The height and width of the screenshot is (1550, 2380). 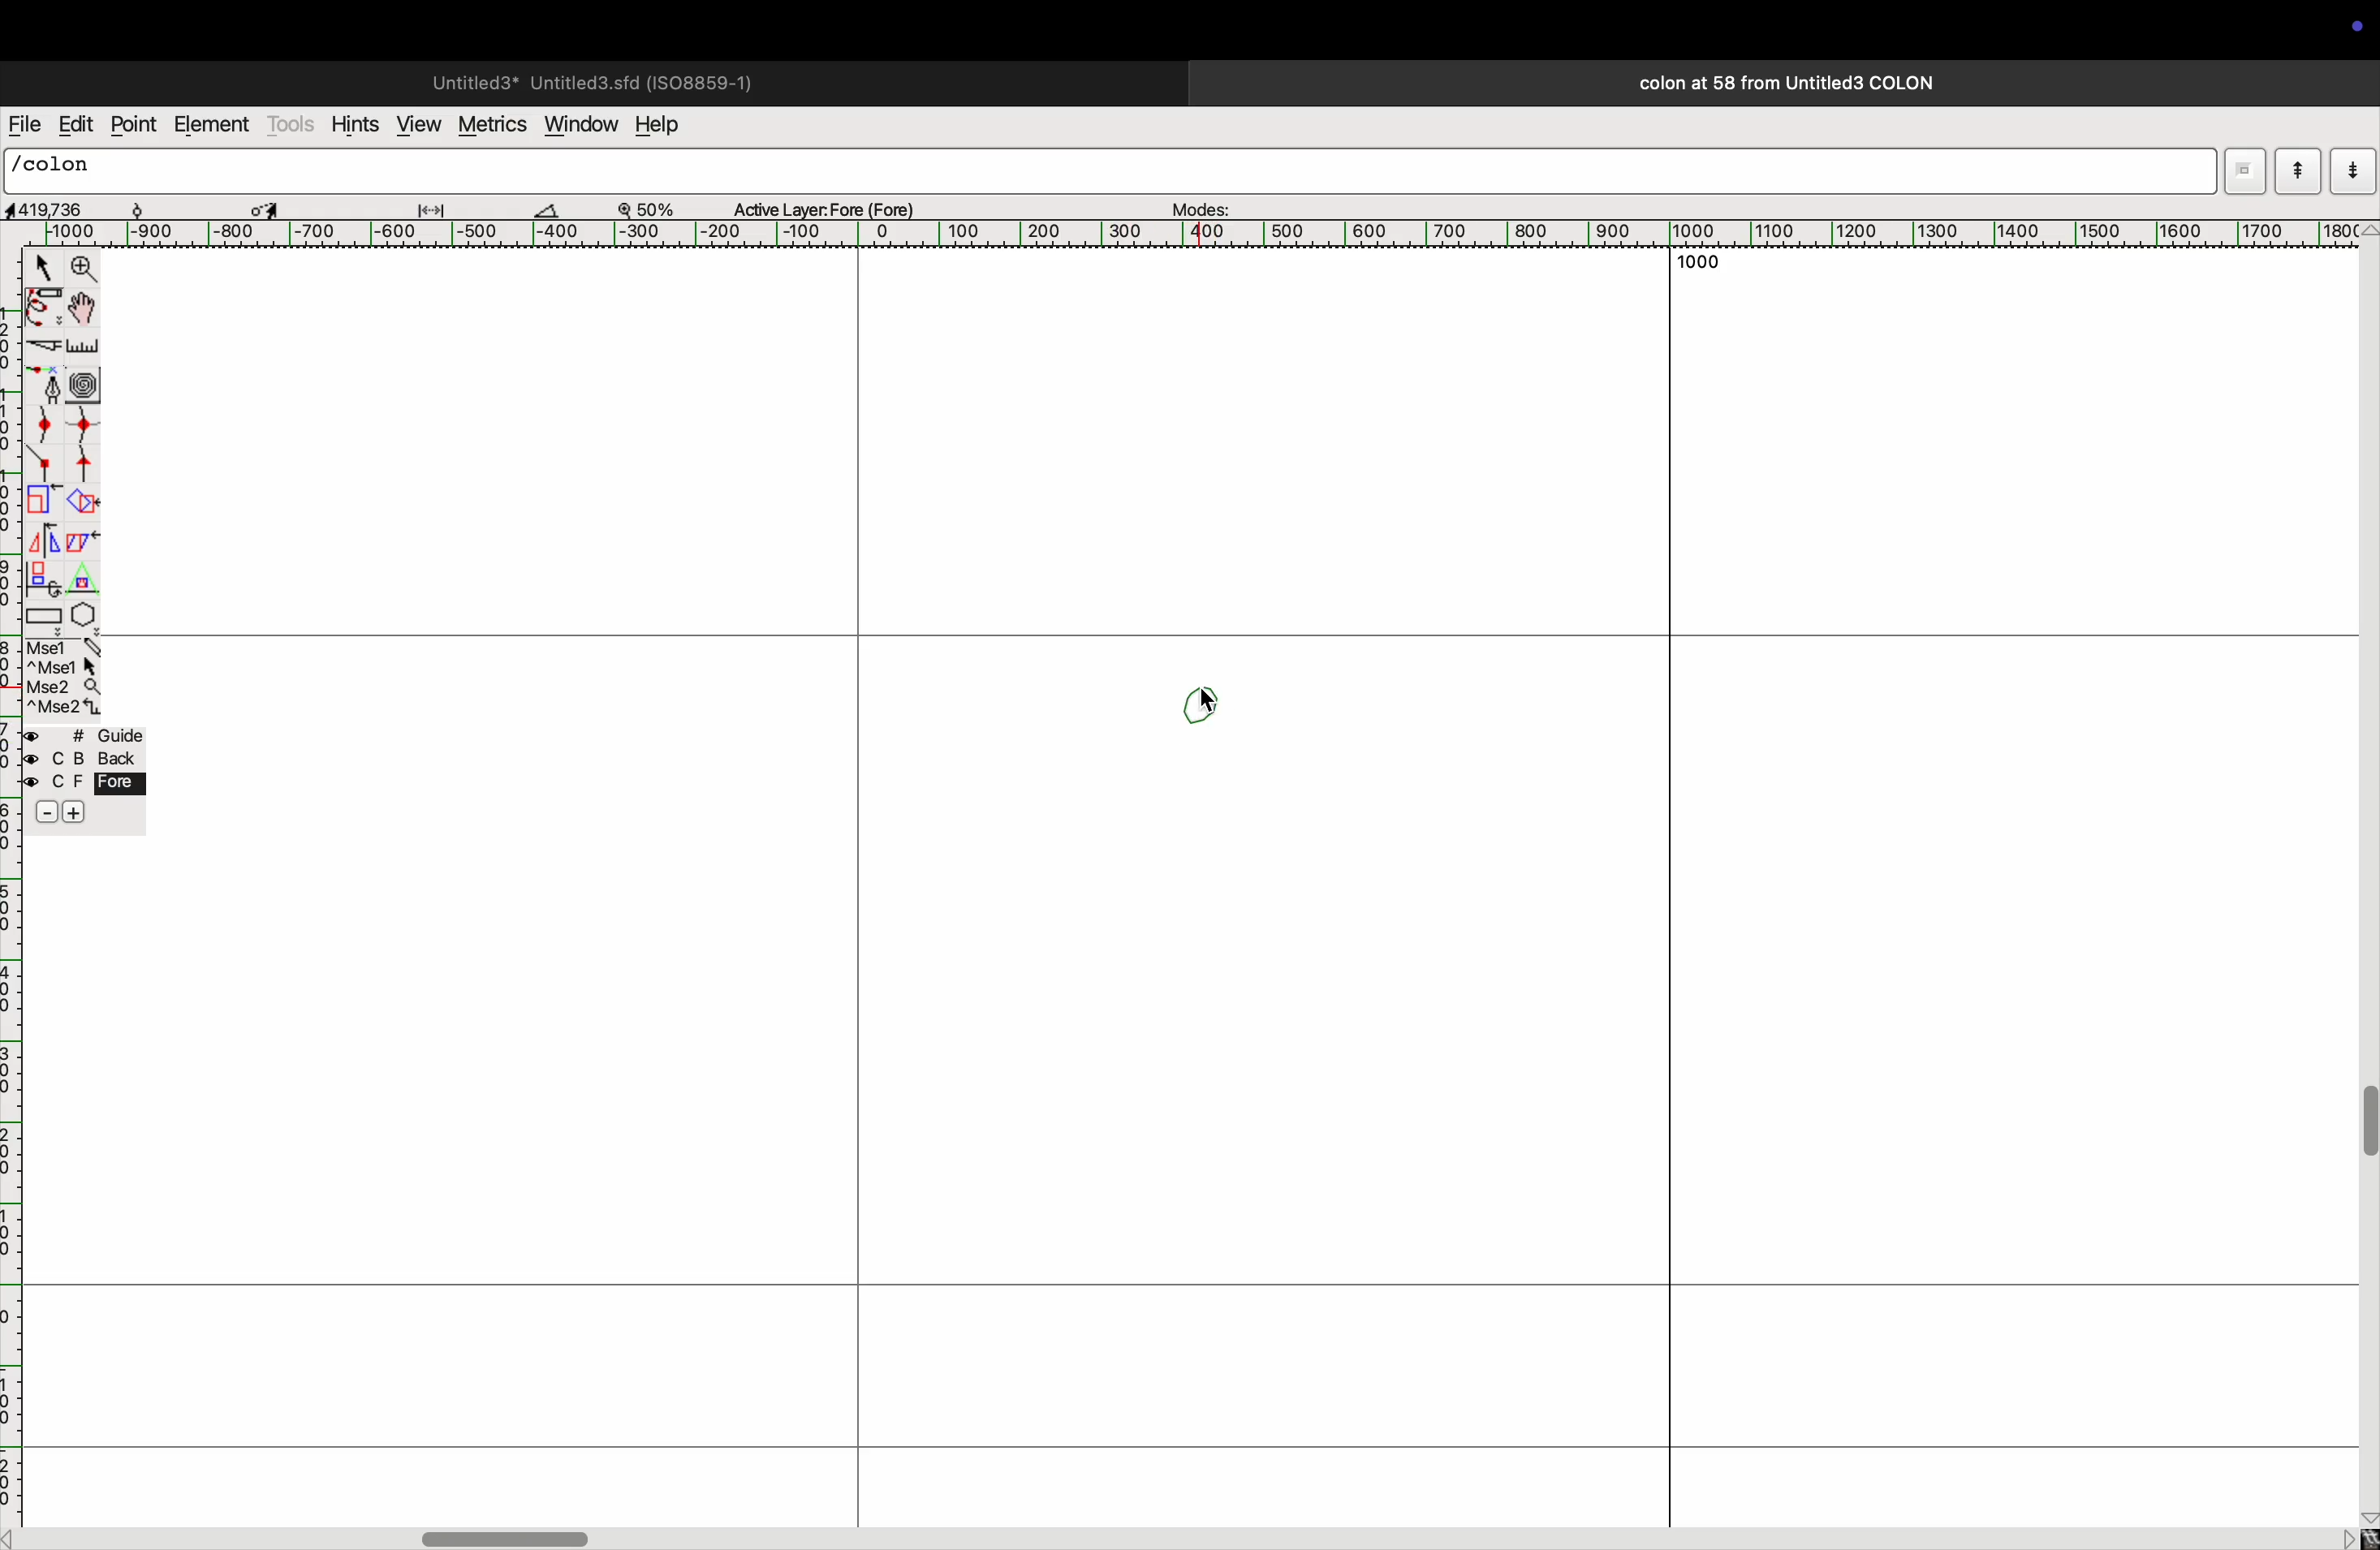 I want to click on copy, so click(x=87, y=545).